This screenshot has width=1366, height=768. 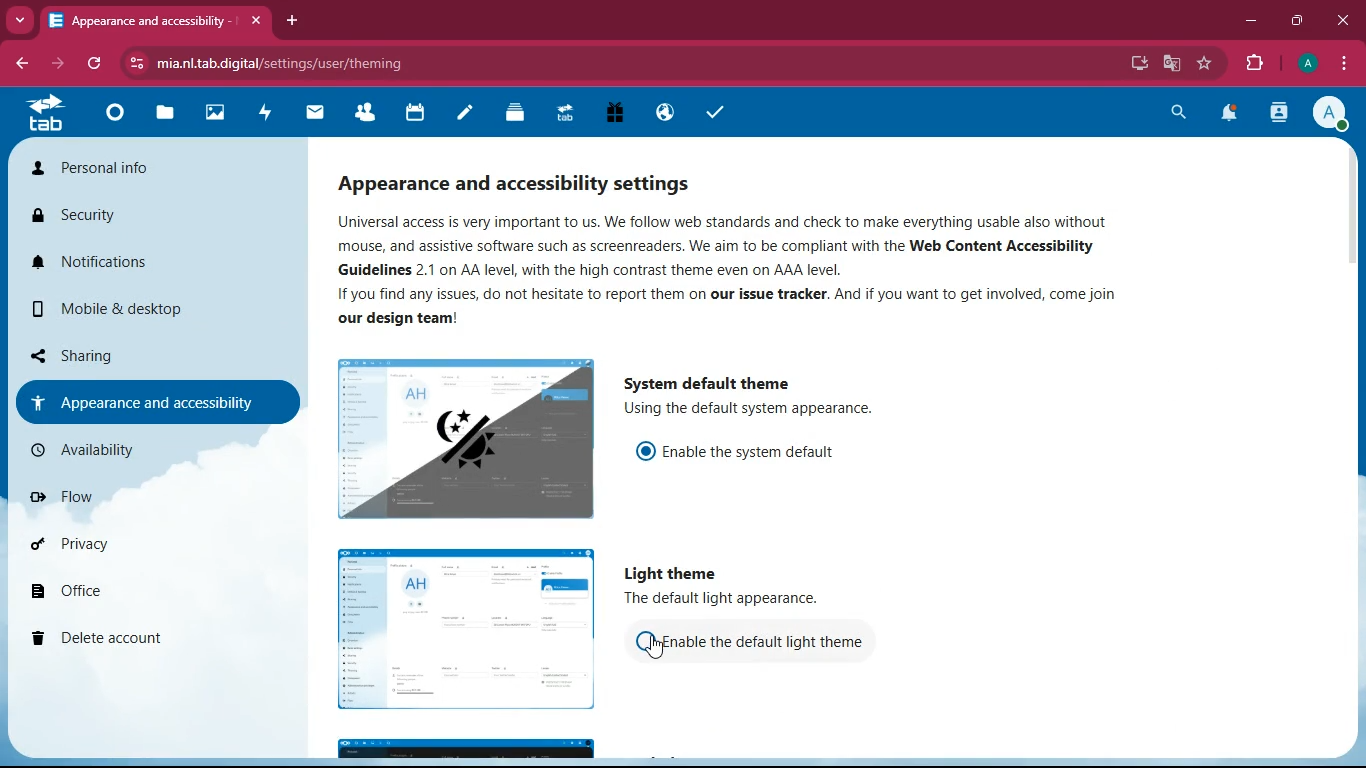 I want to click on refresh, so click(x=100, y=65).